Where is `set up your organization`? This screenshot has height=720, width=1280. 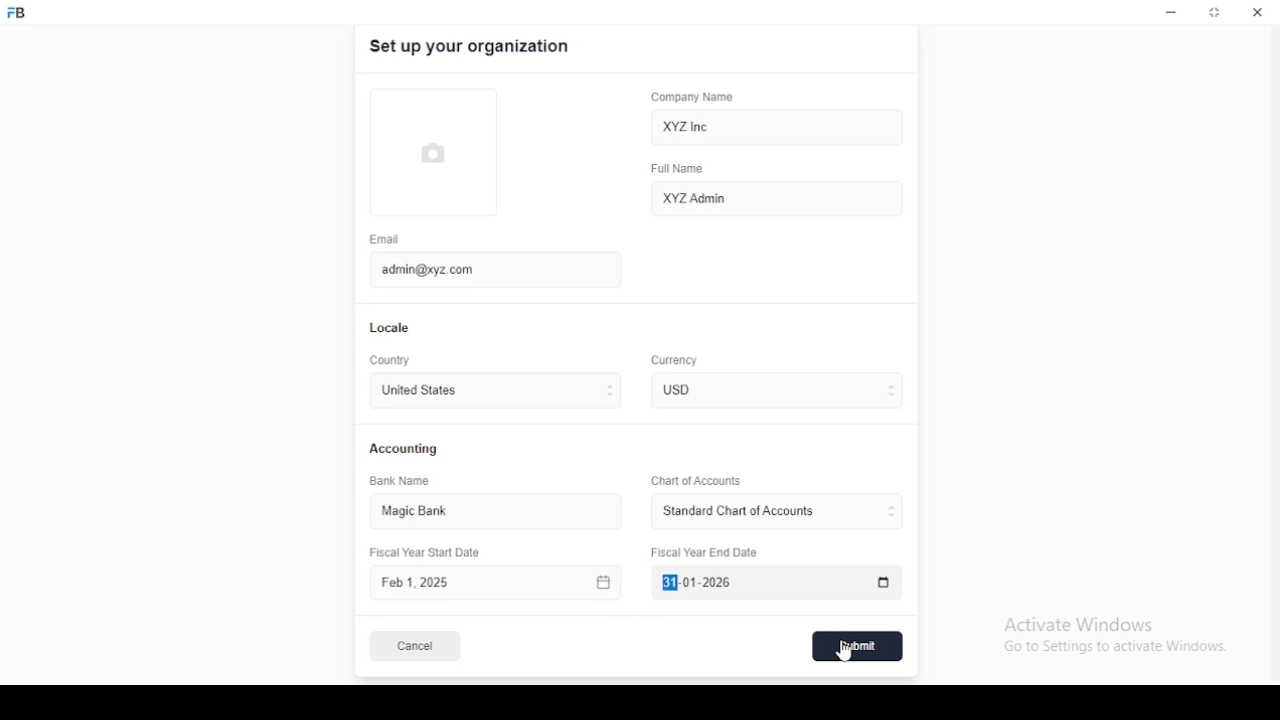
set up your organization is located at coordinates (471, 47).